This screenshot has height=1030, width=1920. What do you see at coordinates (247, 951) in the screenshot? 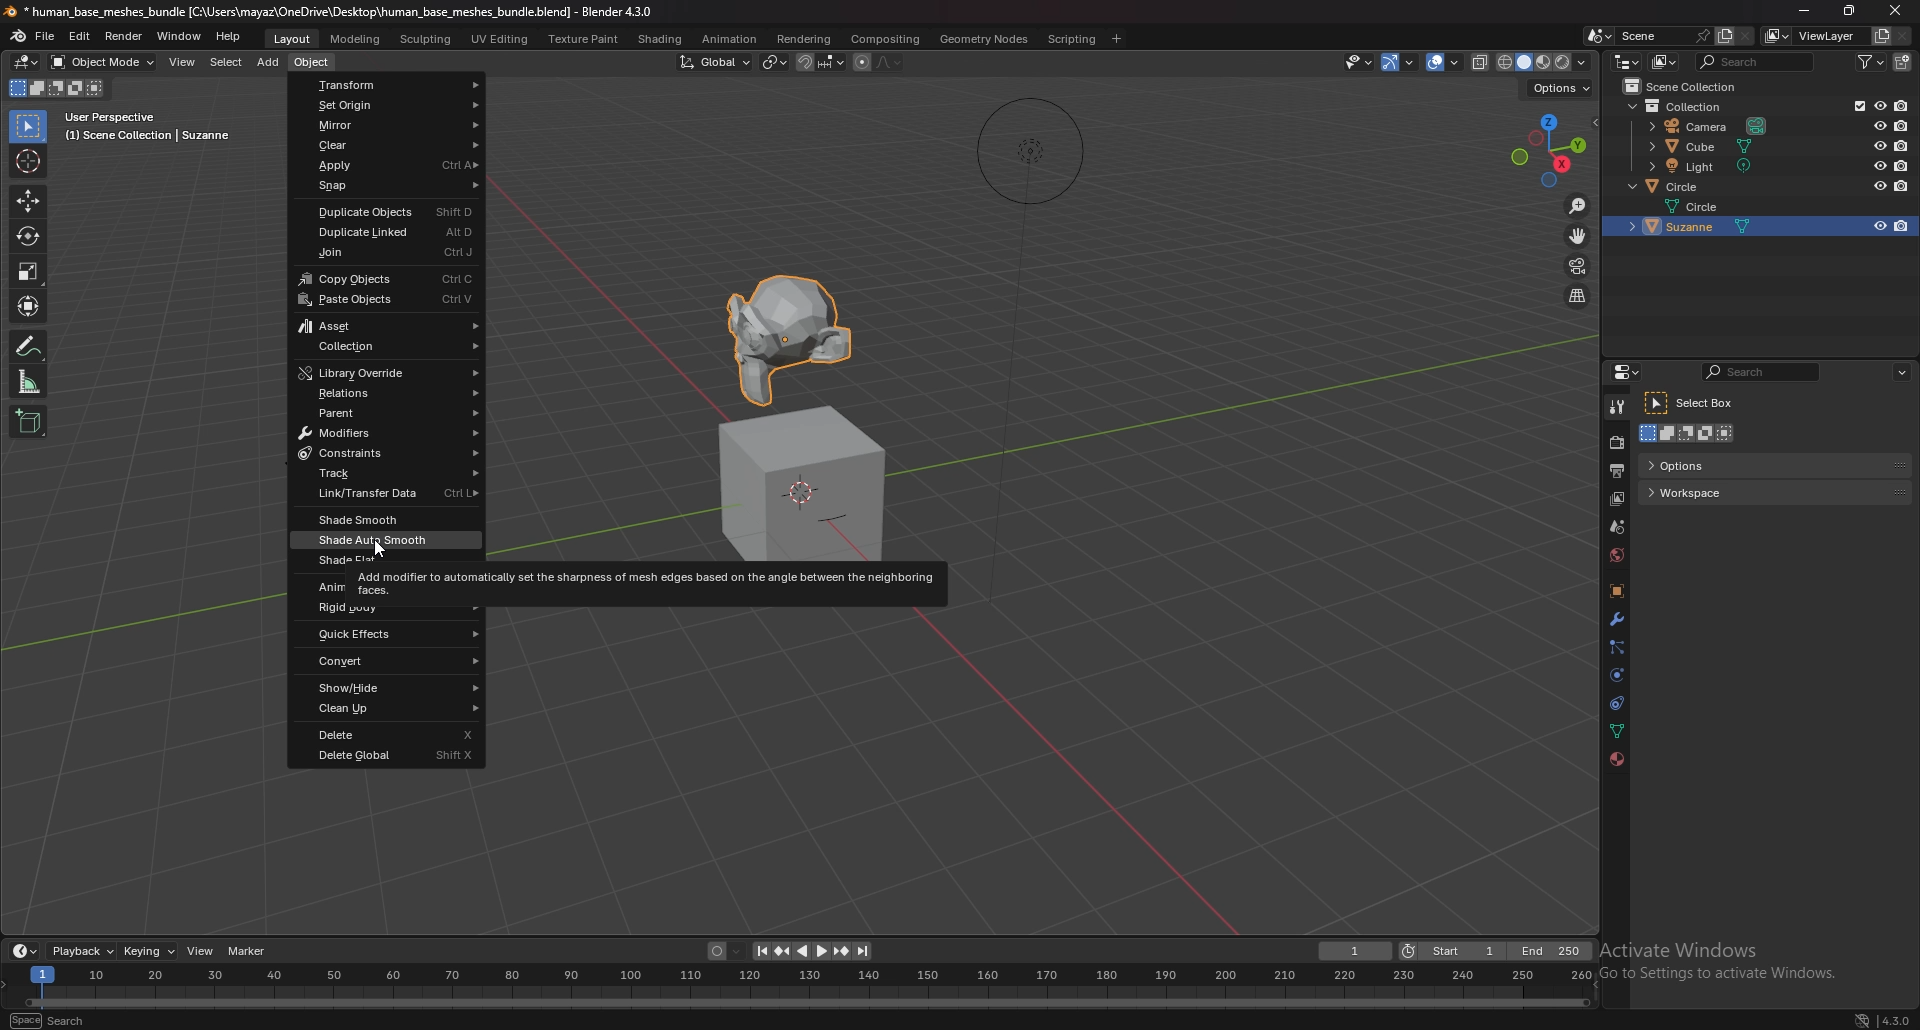
I see `marker` at bounding box center [247, 951].